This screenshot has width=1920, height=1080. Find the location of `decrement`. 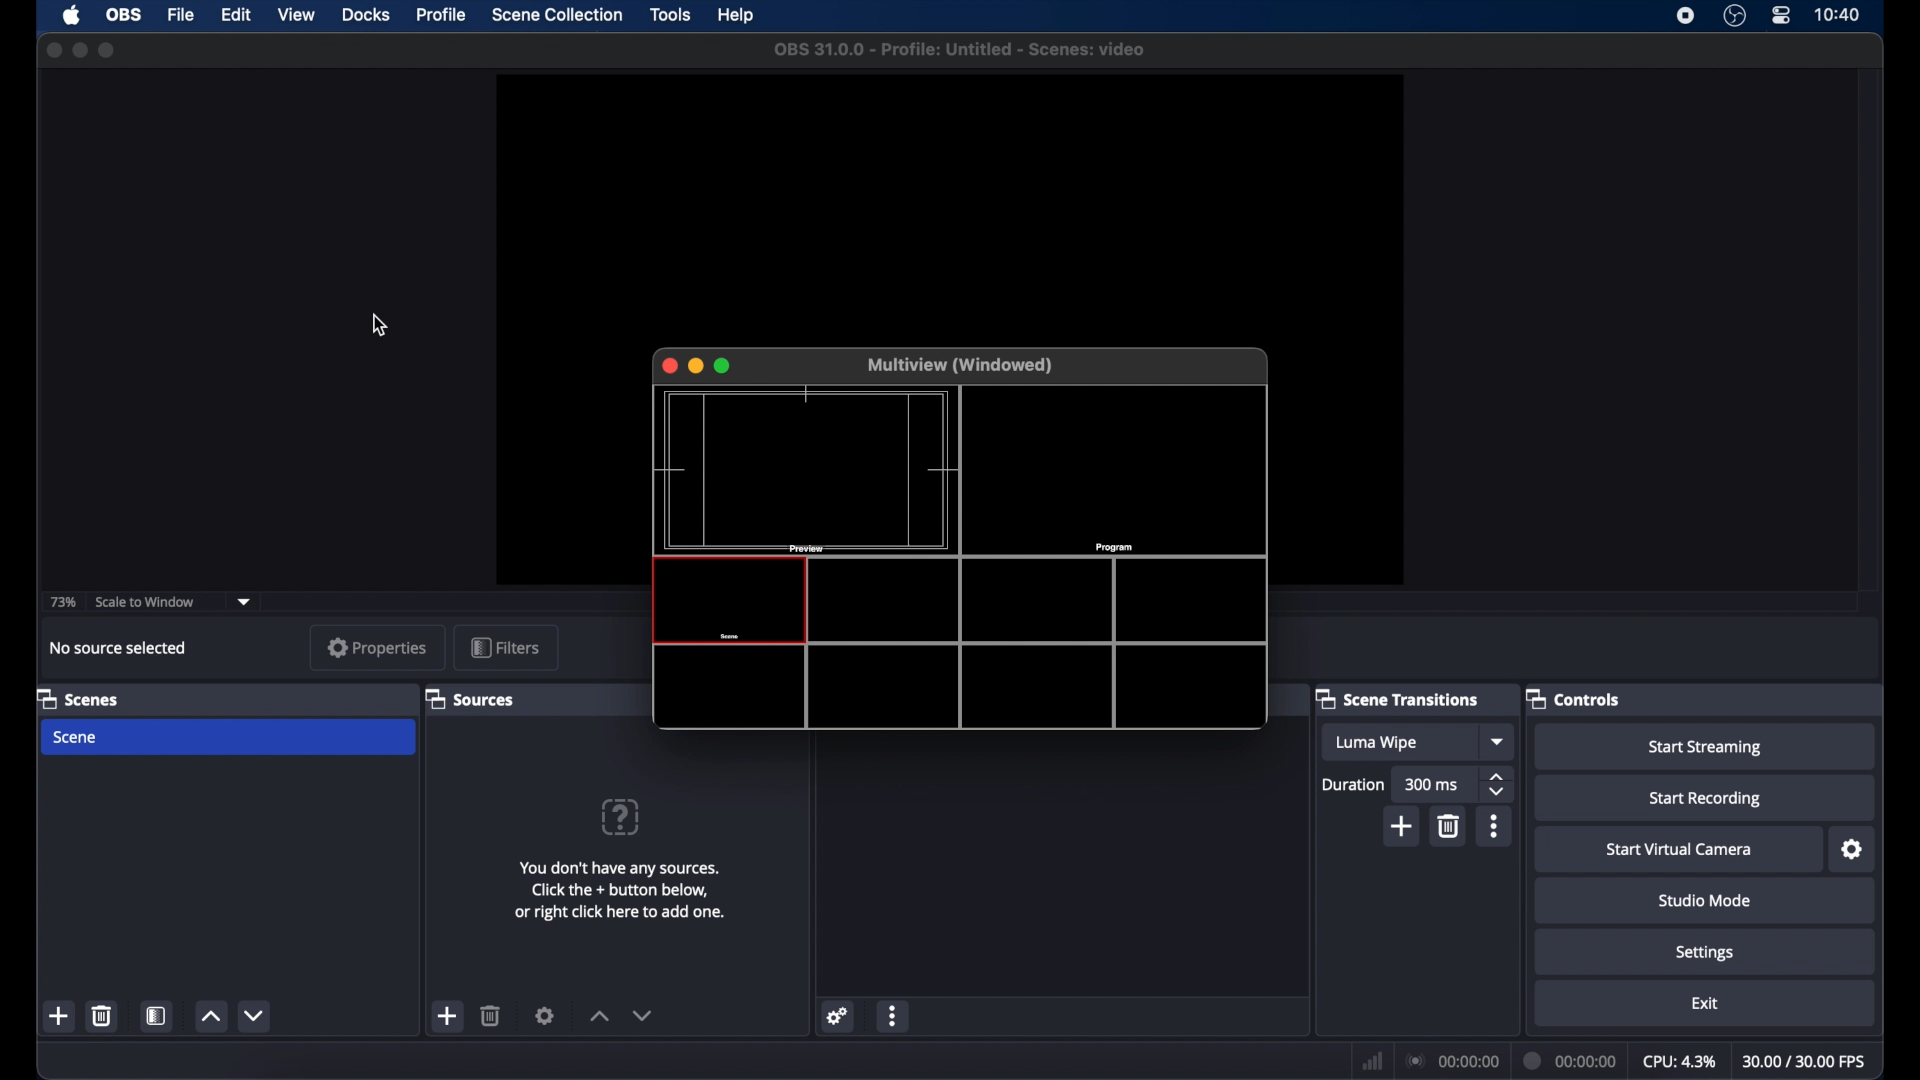

decrement is located at coordinates (642, 1015).